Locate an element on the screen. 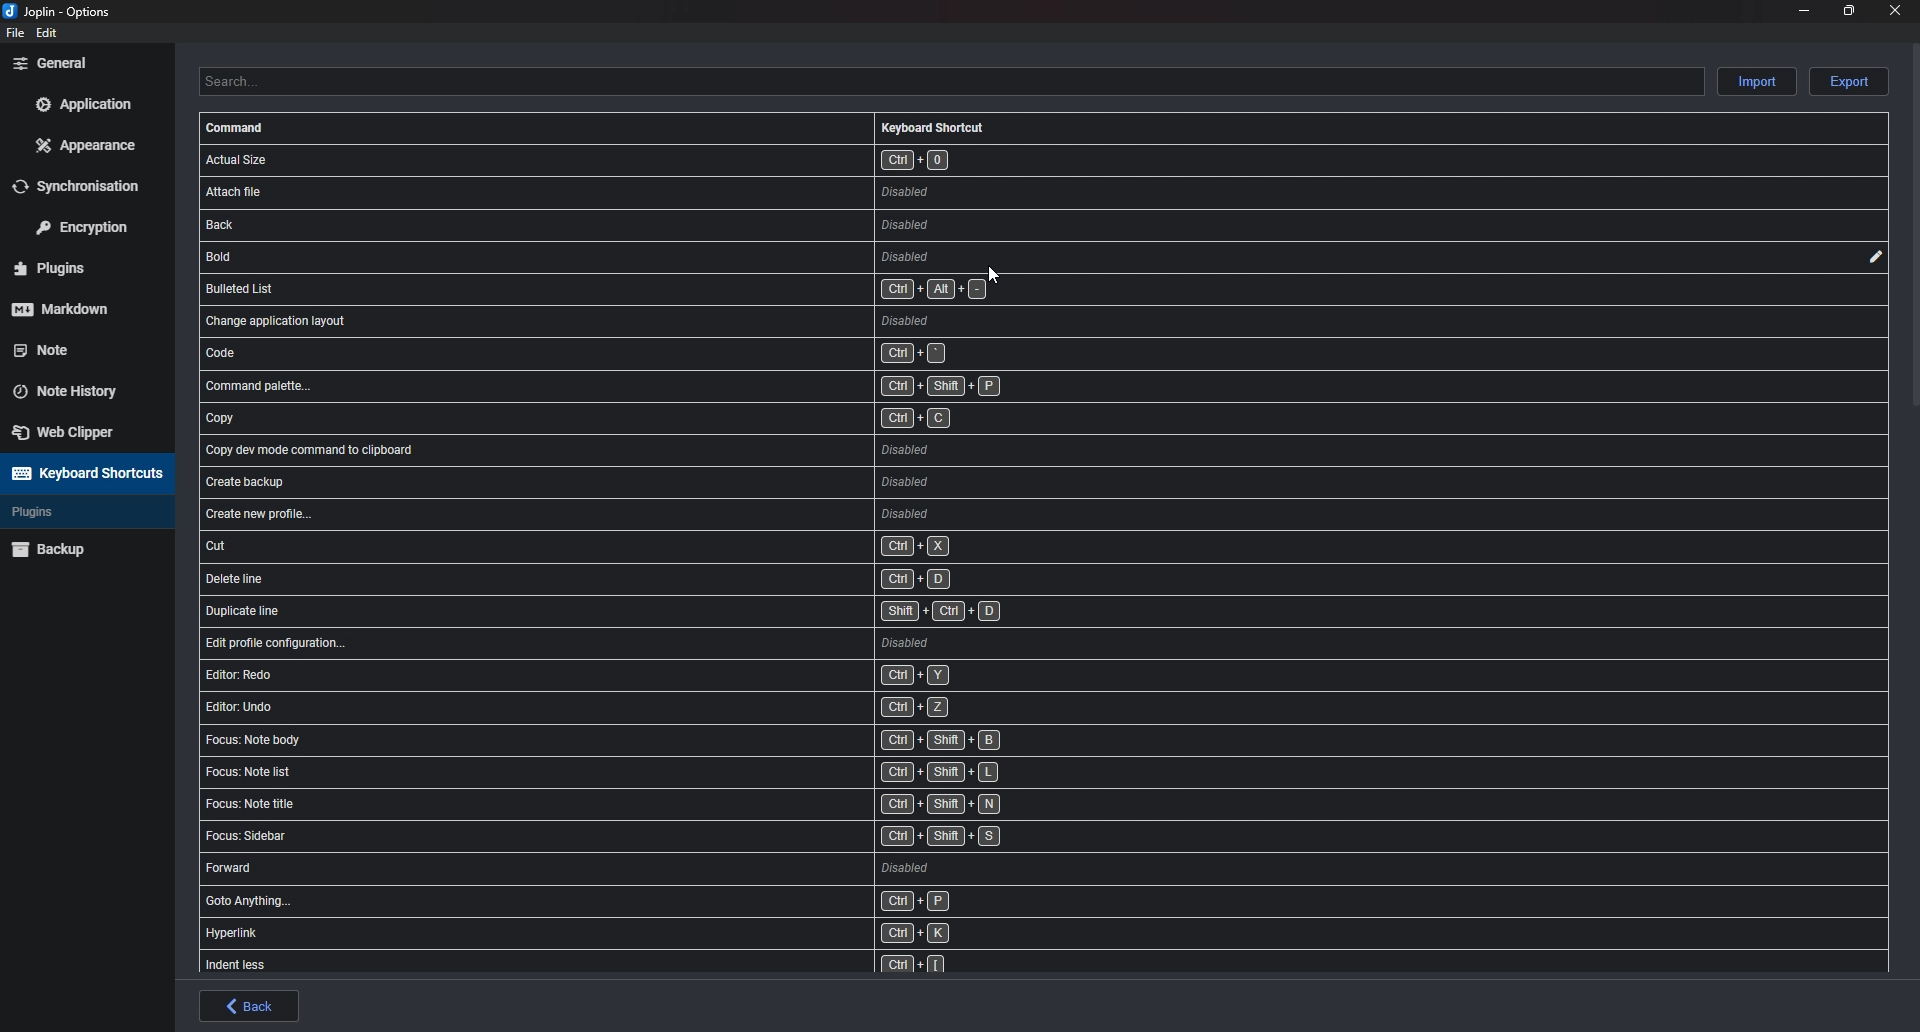  edit is located at coordinates (48, 33).